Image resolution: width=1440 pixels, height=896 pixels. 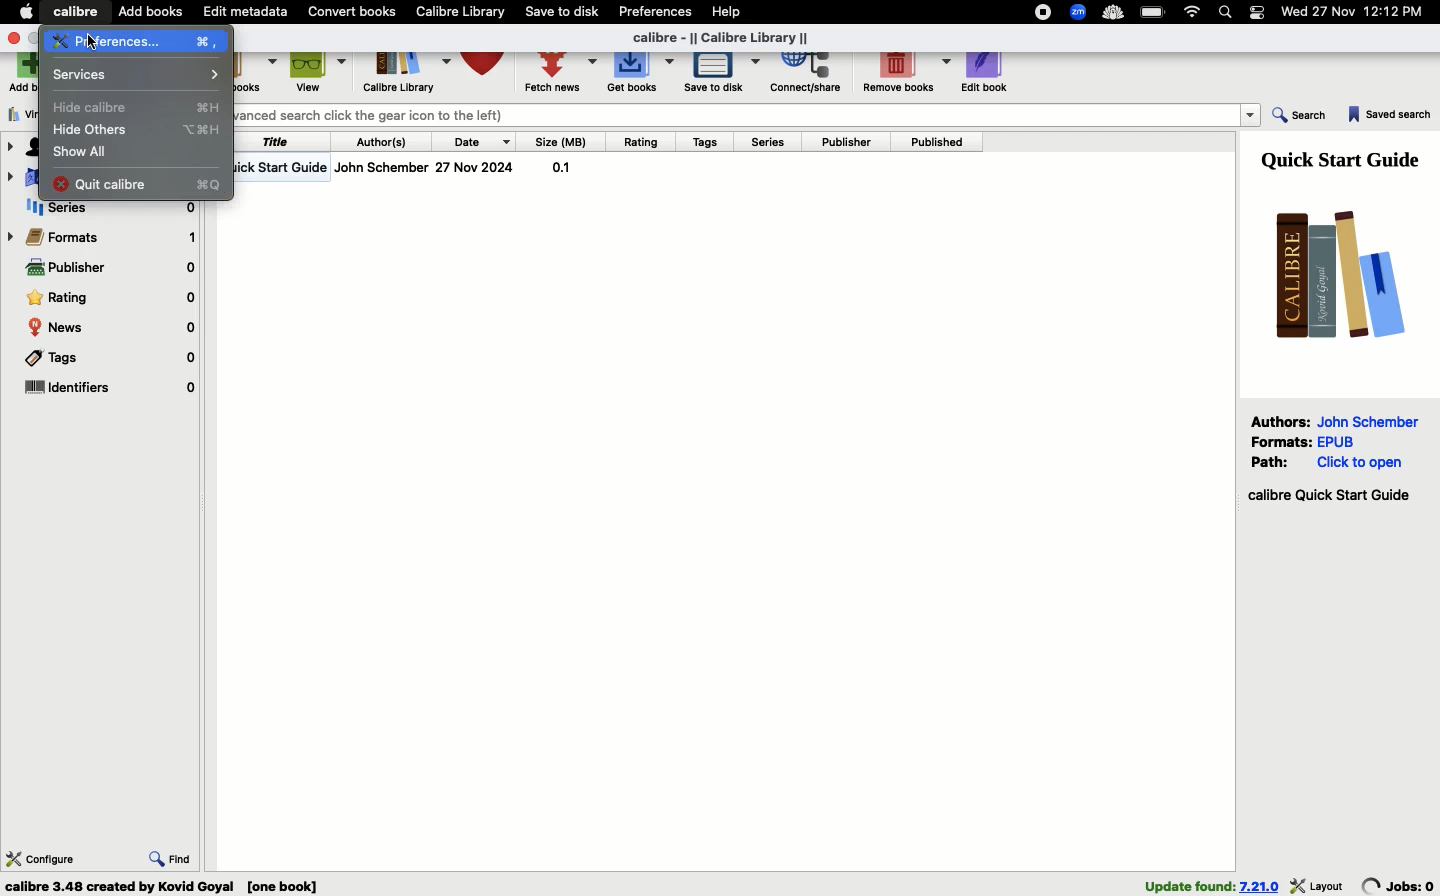 I want to click on Save to disk, so click(x=563, y=10).